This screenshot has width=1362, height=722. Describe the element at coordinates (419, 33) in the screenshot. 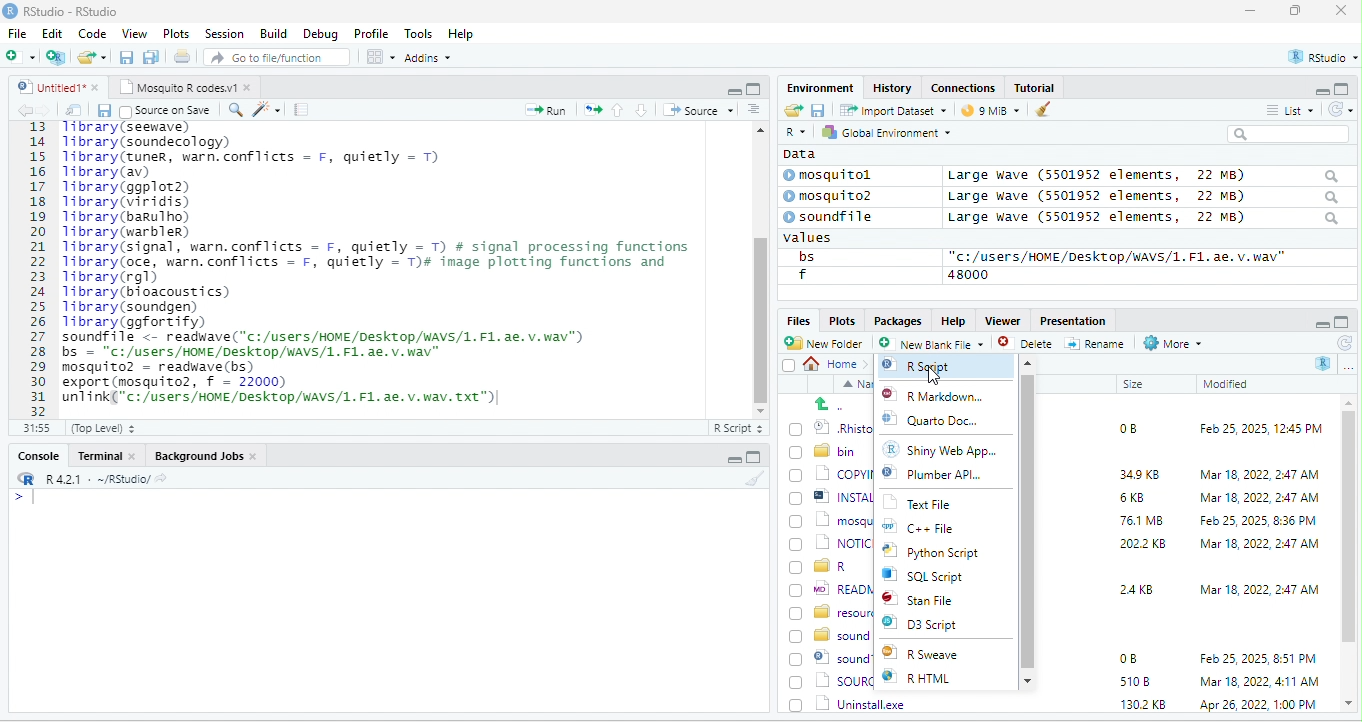

I see `Tools` at that location.